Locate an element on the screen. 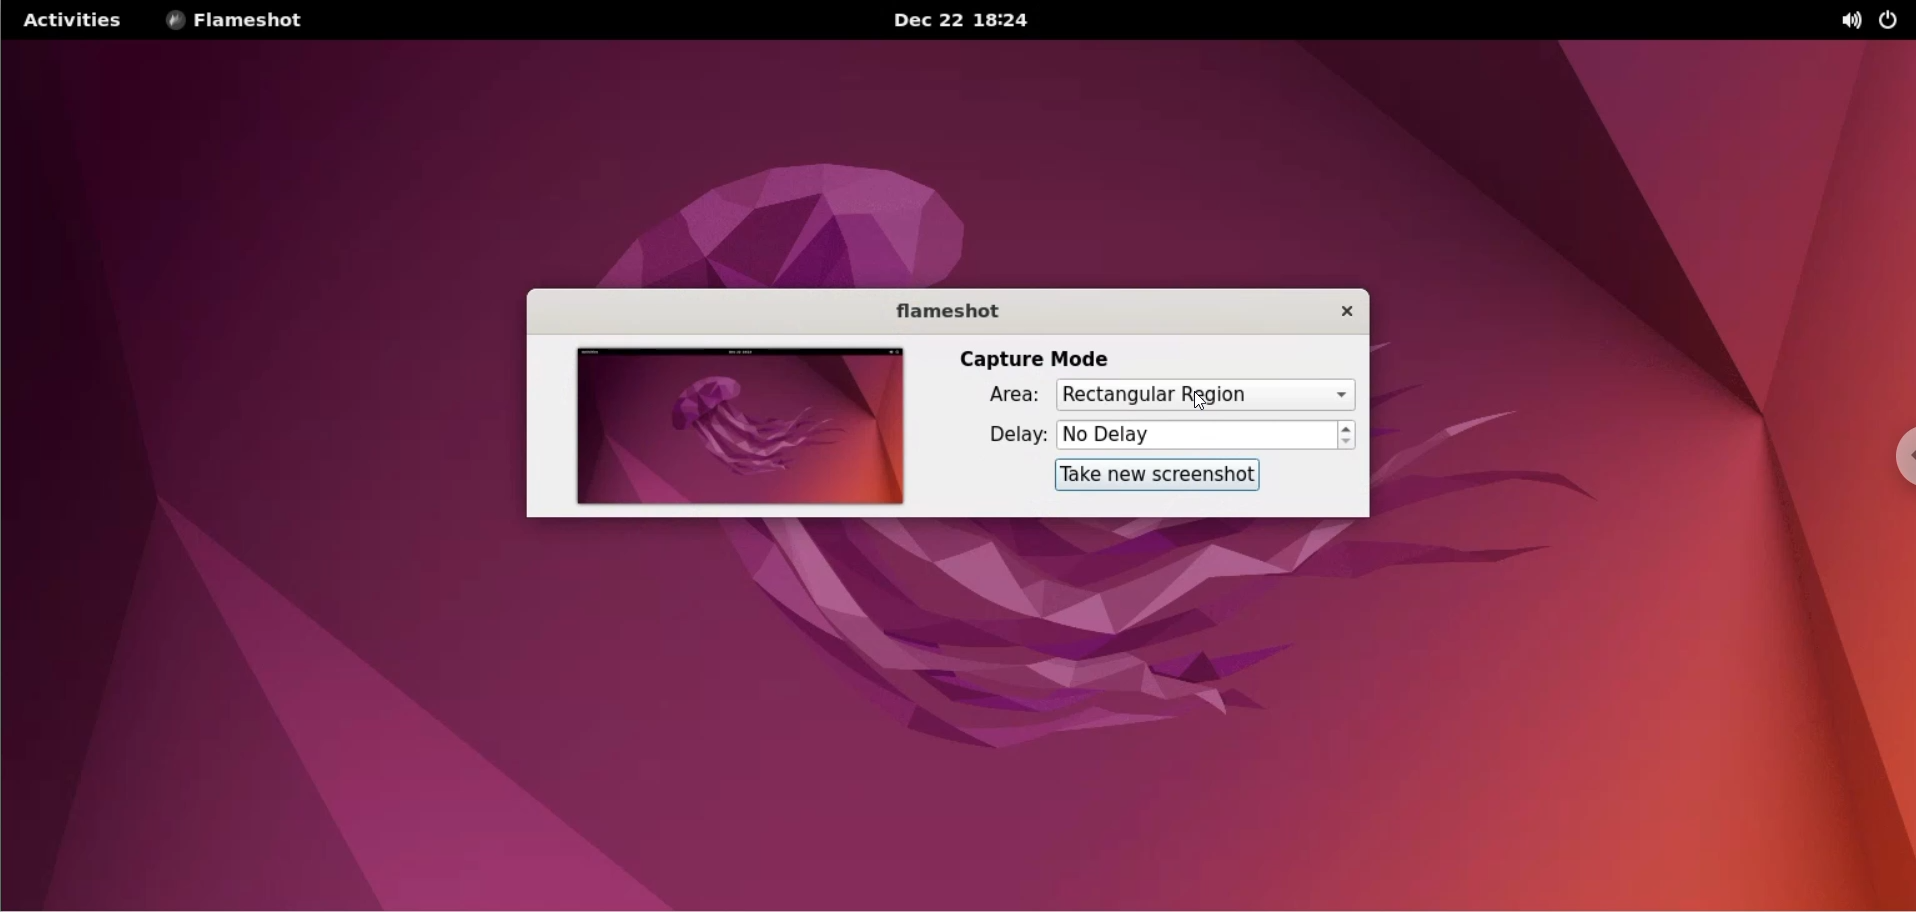  take new screenshot is located at coordinates (1159, 476).